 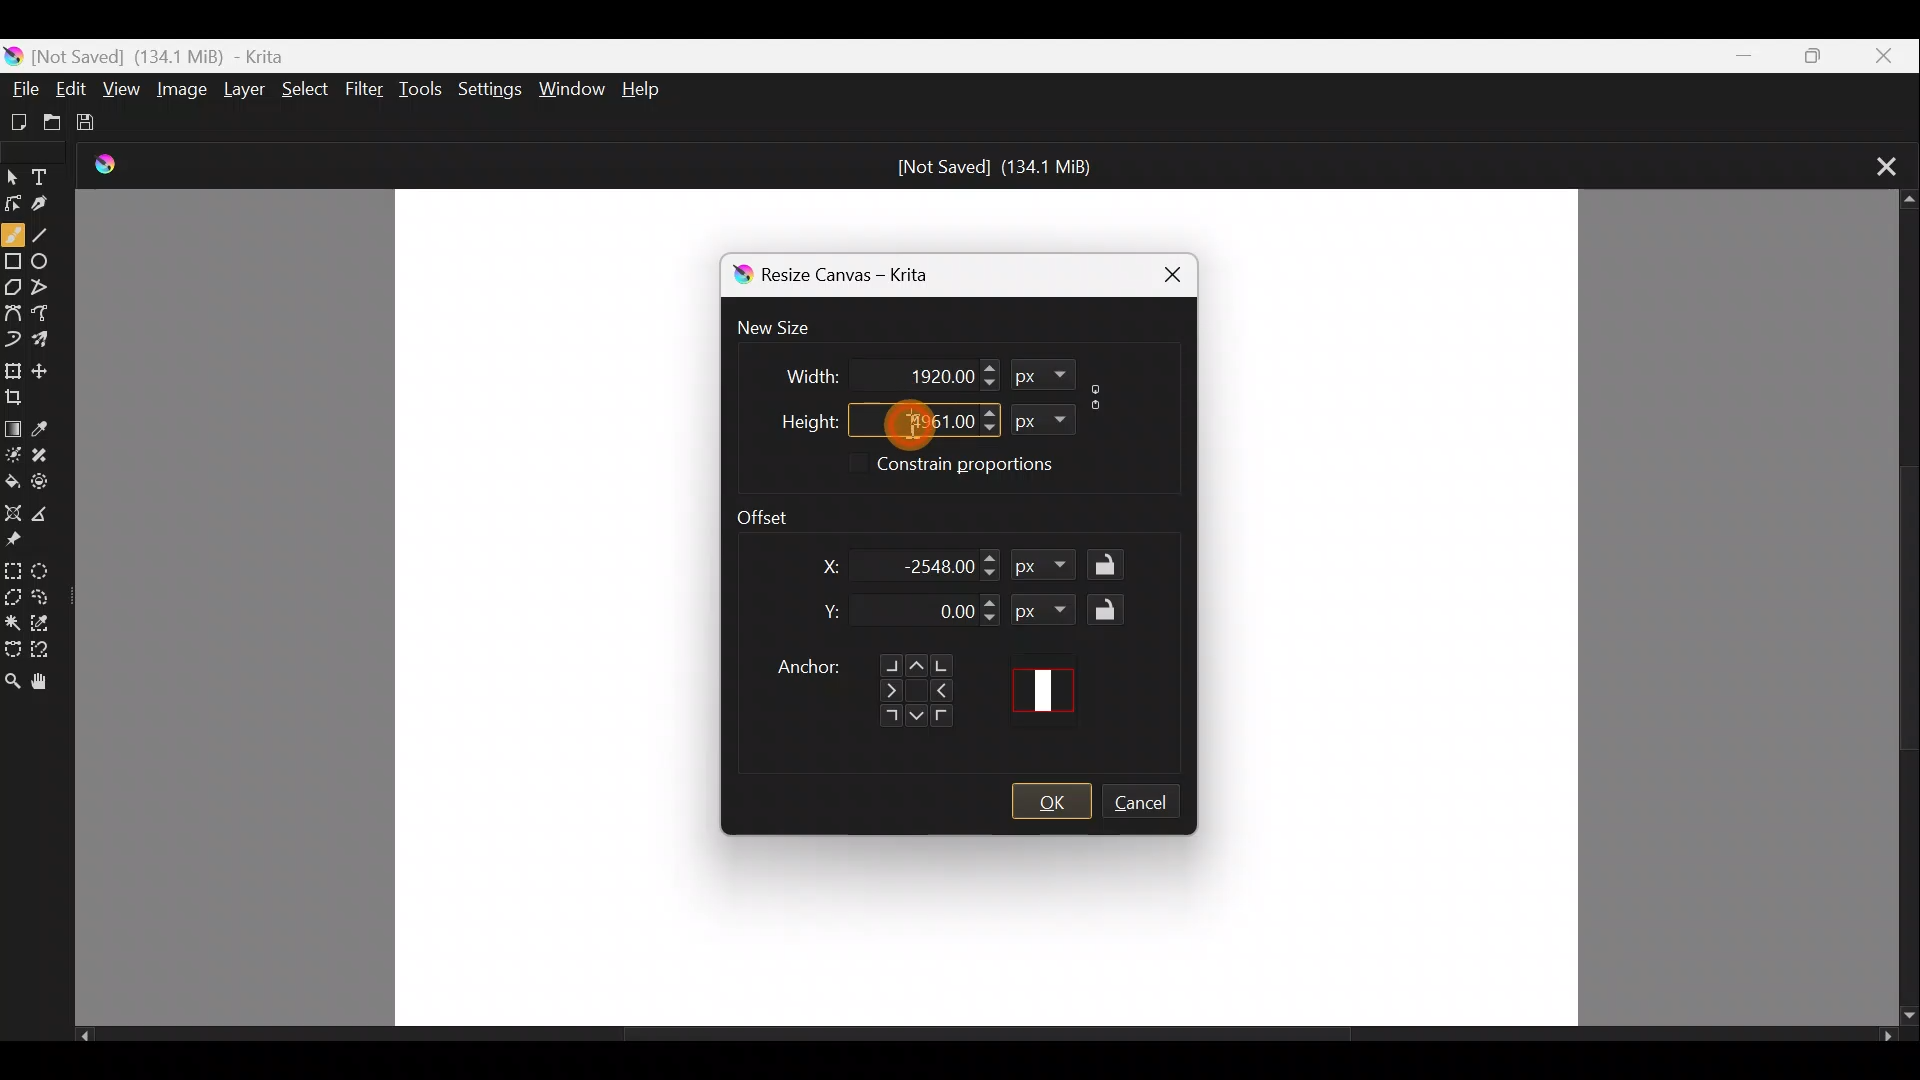 I want to click on Similar colour selection tool, so click(x=49, y=625).